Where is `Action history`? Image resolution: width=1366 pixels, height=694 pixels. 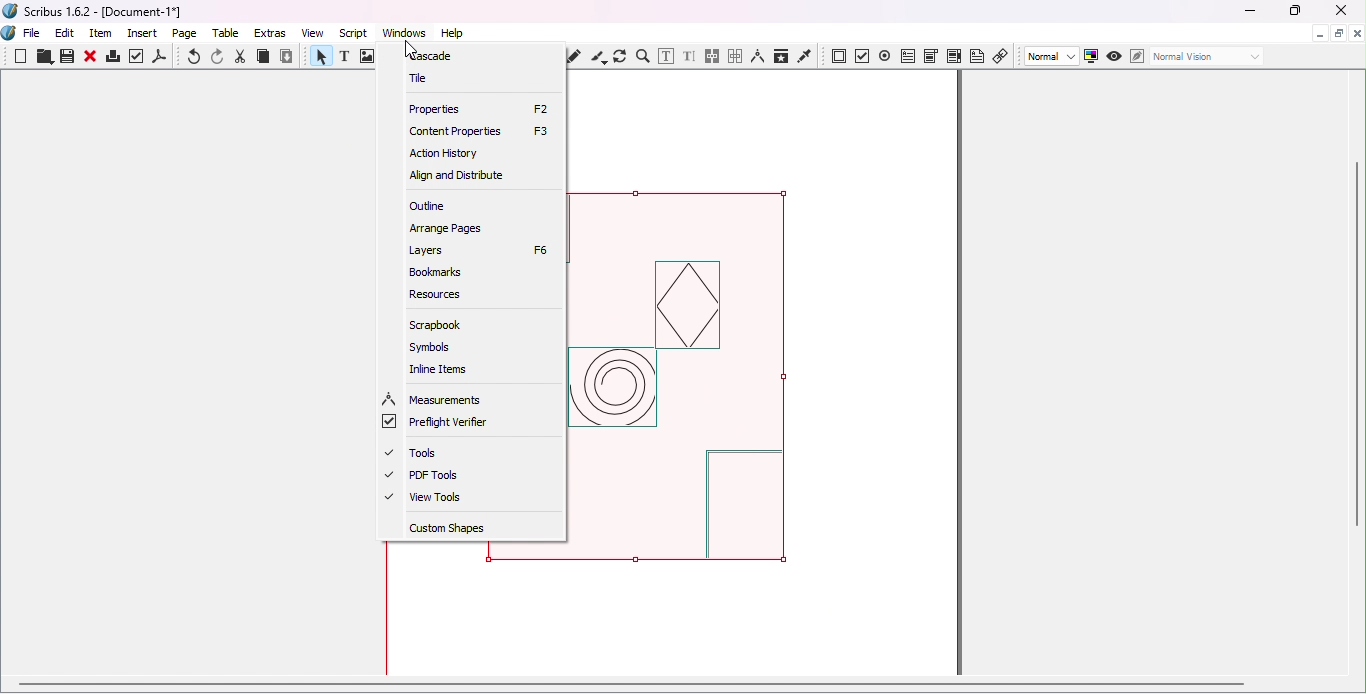
Action history is located at coordinates (443, 154).